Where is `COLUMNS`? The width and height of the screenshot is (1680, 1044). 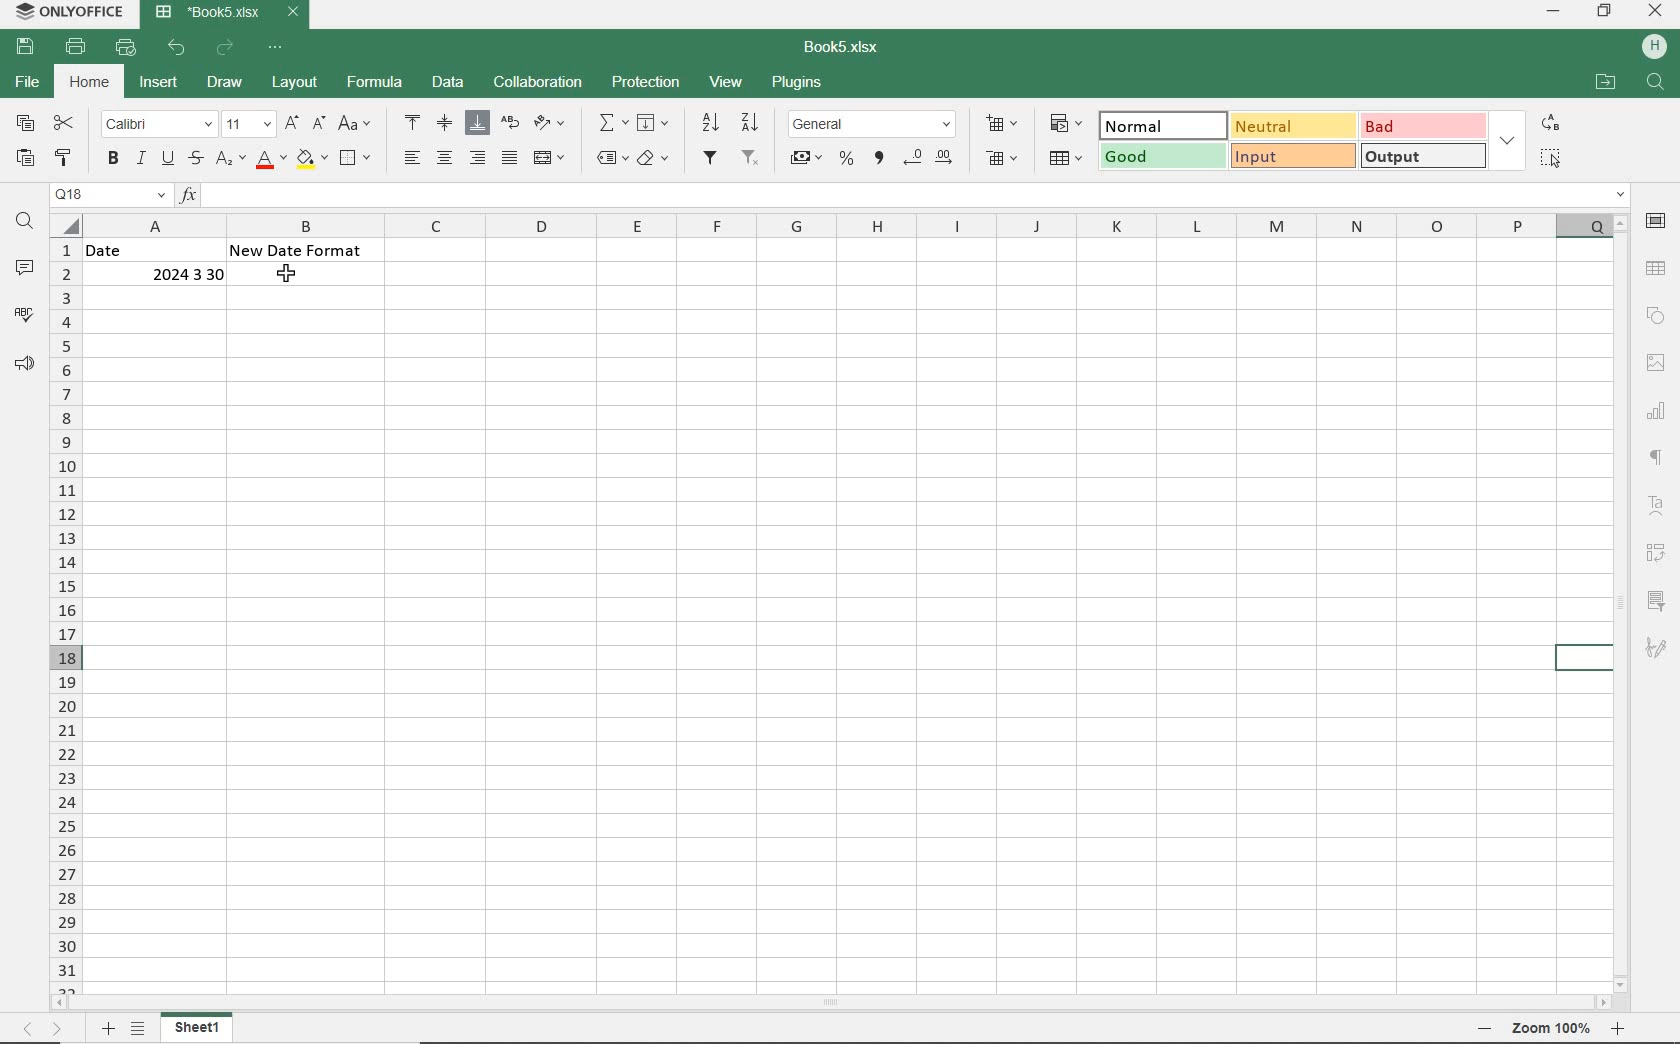 COLUMNS is located at coordinates (847, 224).